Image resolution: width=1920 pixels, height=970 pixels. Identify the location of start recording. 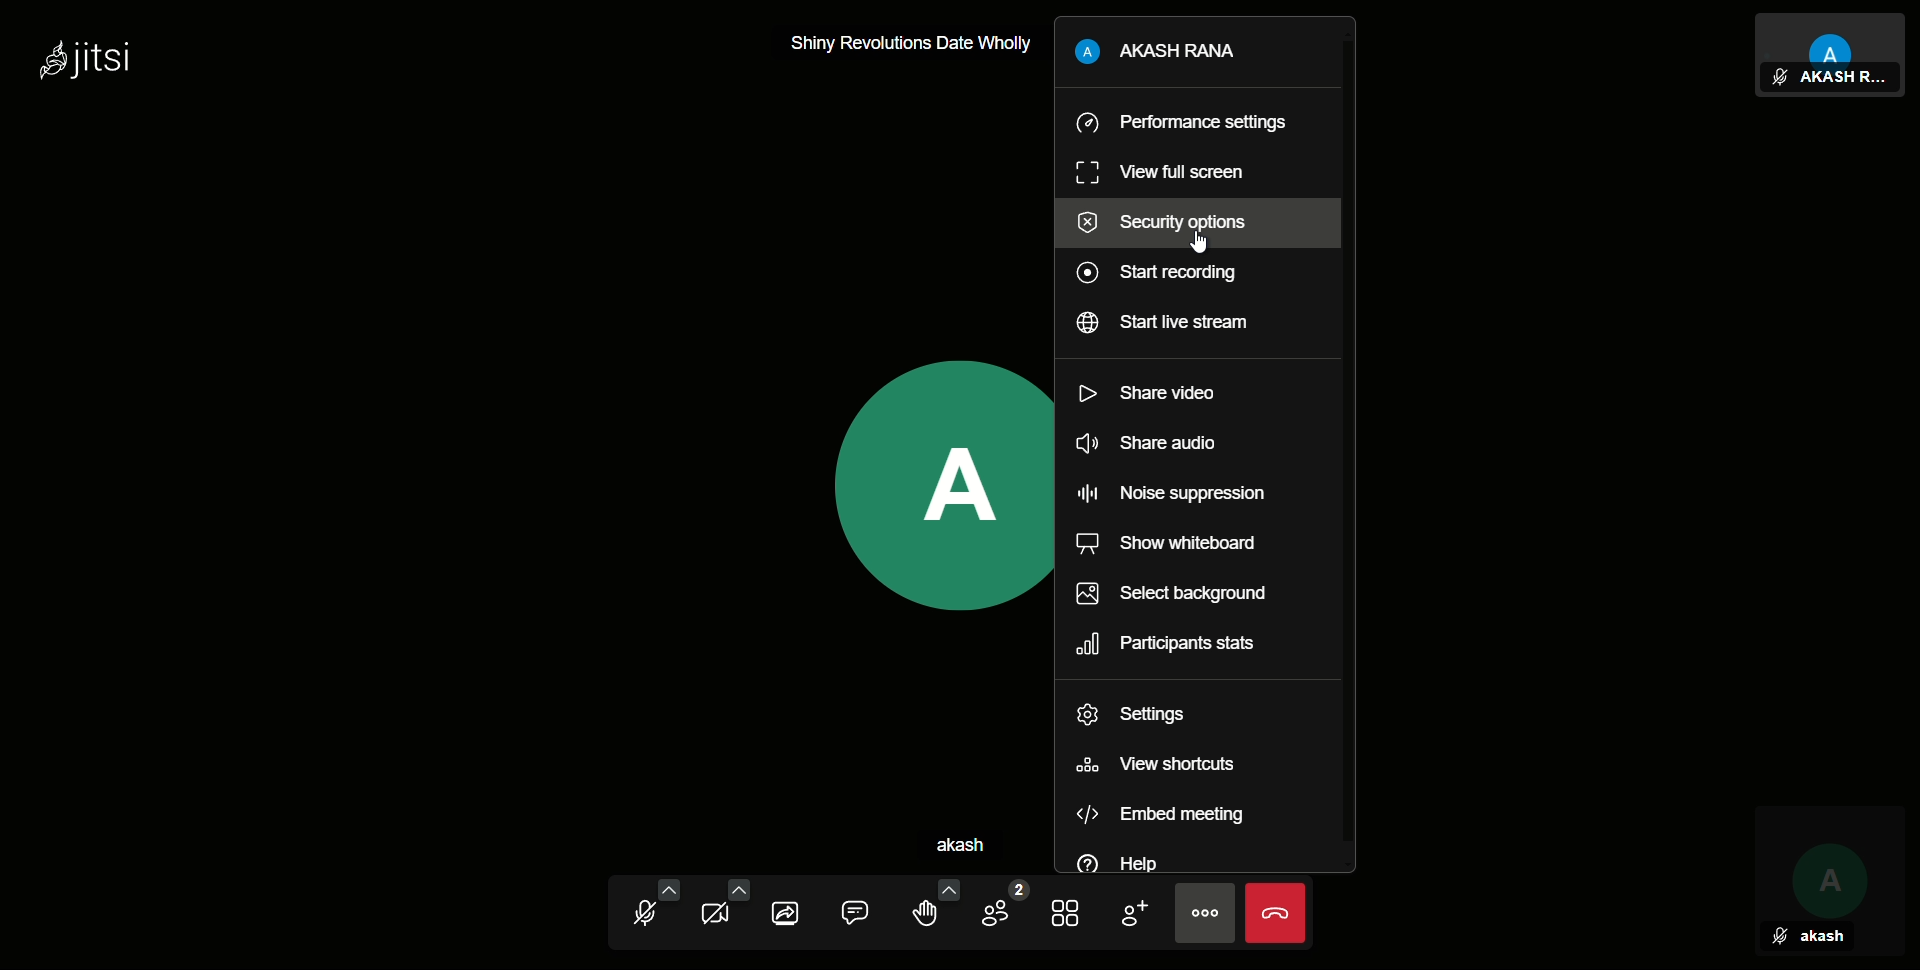
(1156, 275).